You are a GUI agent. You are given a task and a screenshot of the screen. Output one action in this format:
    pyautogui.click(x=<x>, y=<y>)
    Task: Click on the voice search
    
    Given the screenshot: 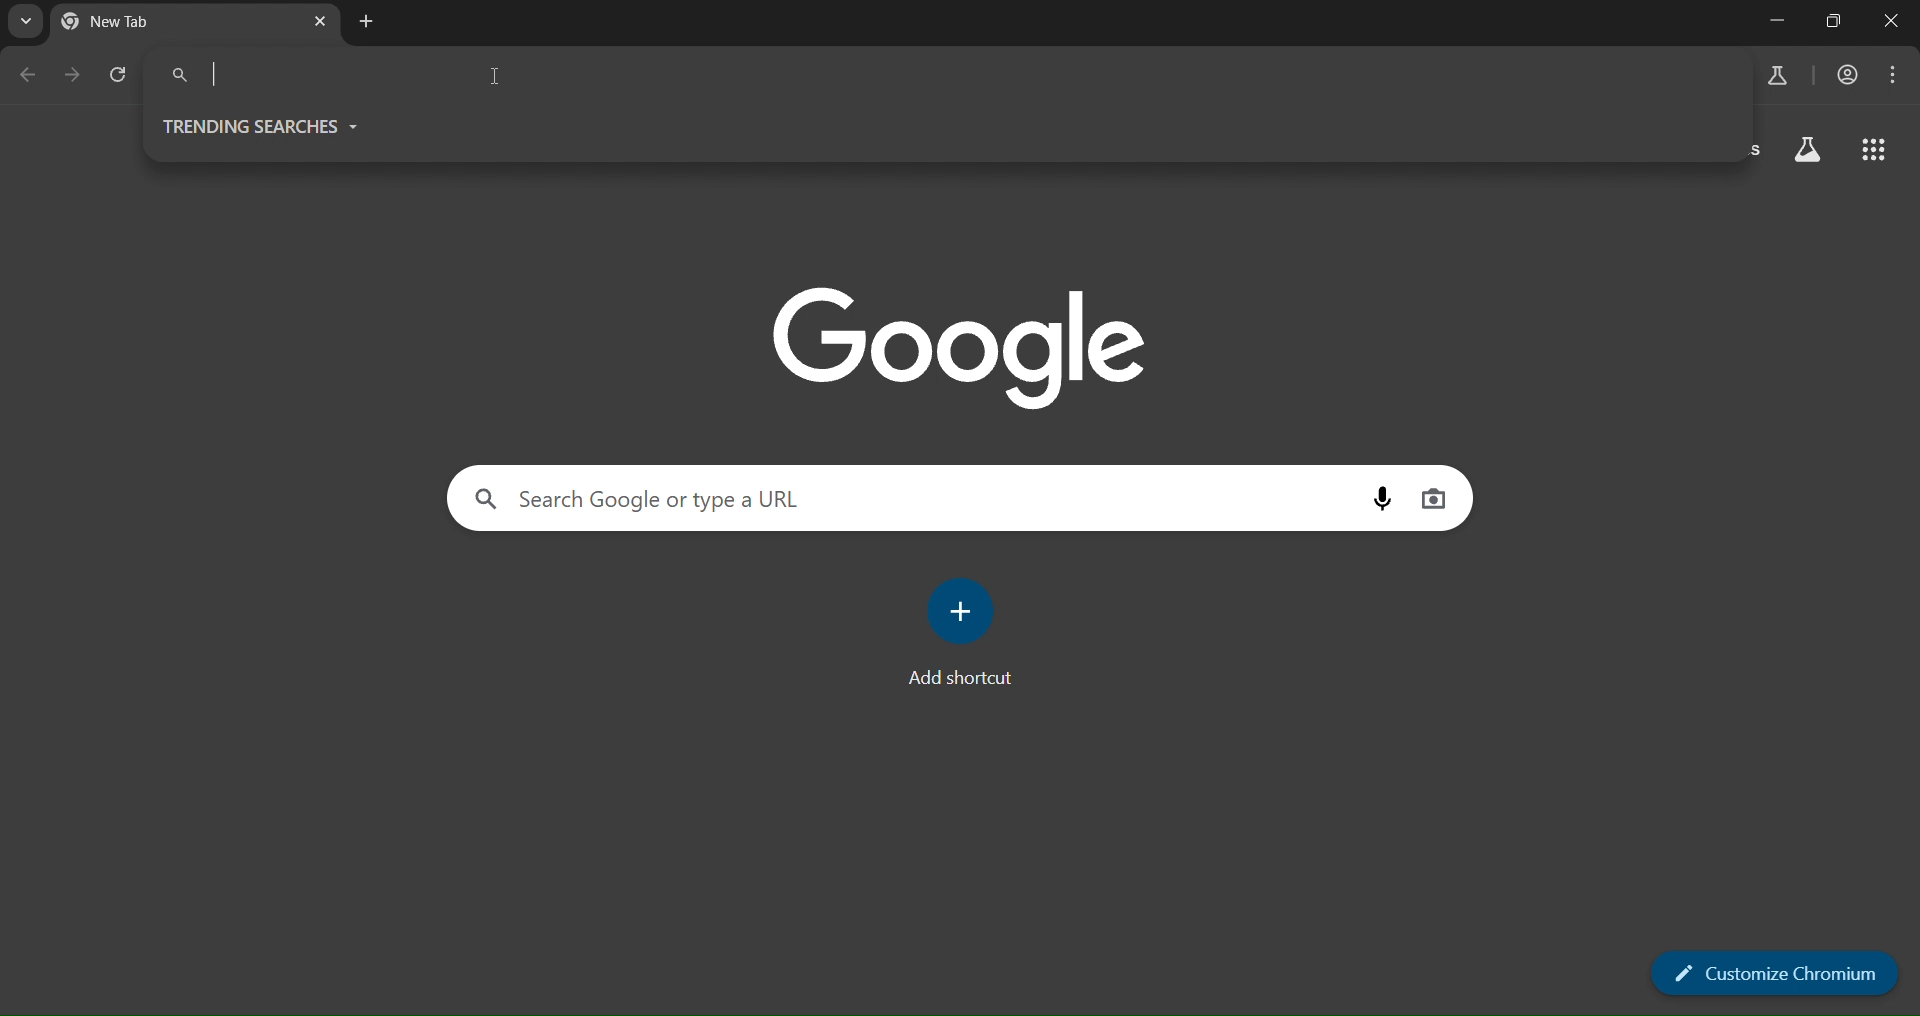 What is the action you would take?
    pyautogui.click(x=1388, y=496)
    